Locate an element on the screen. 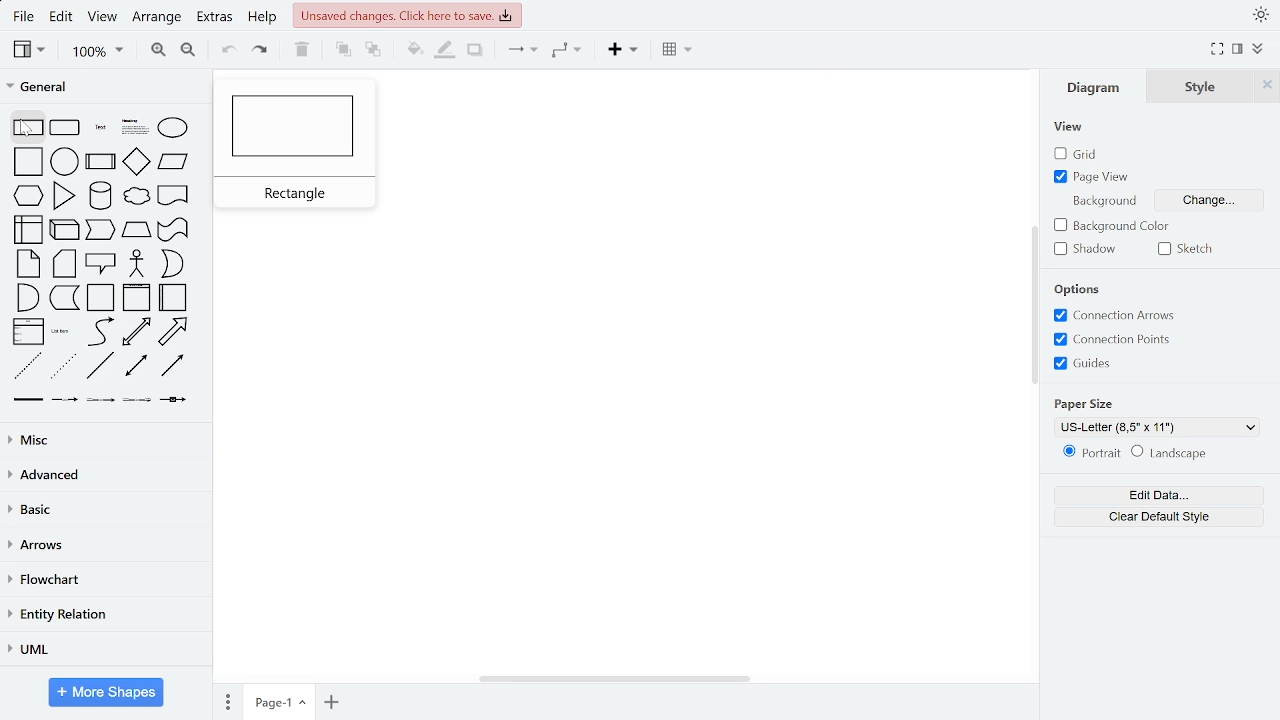 This screenshot has height=720, width=1280. Paper Size is located at coordinates (1090, 400).